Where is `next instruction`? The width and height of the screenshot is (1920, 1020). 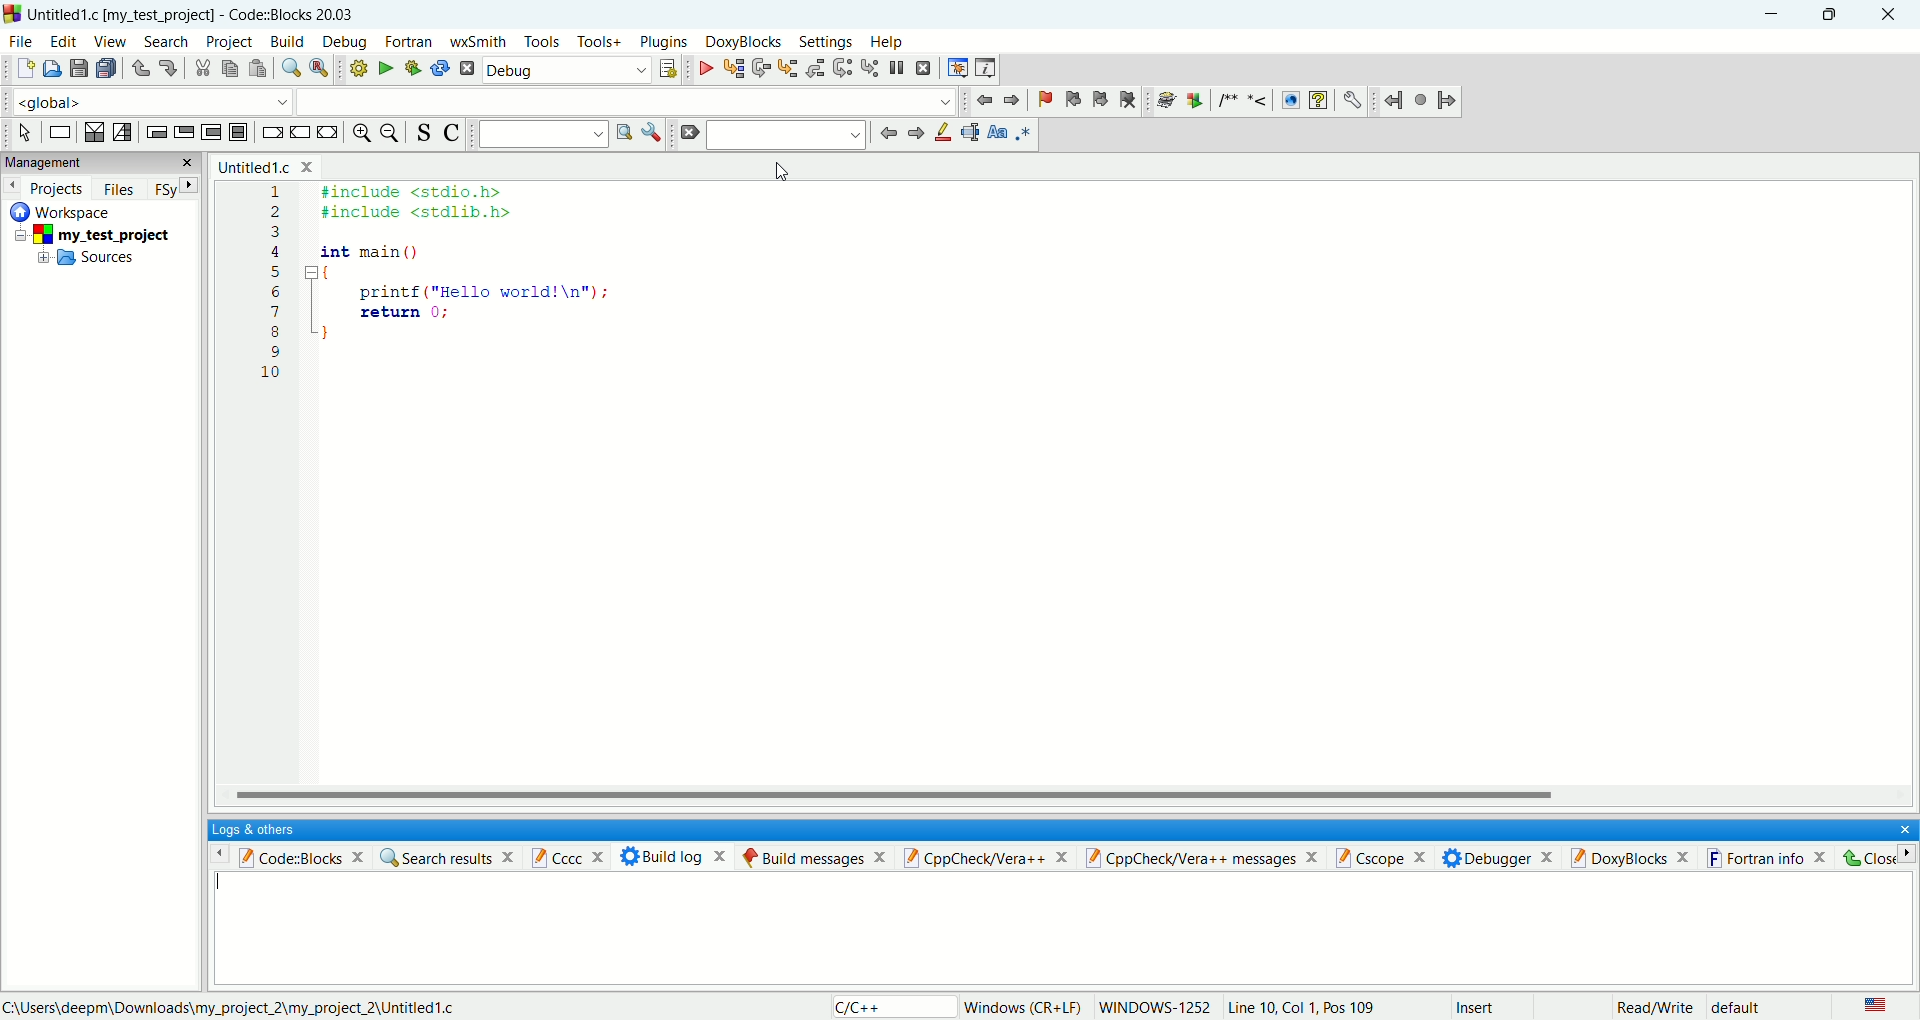 next instruction is located at coordinates (843, 67).